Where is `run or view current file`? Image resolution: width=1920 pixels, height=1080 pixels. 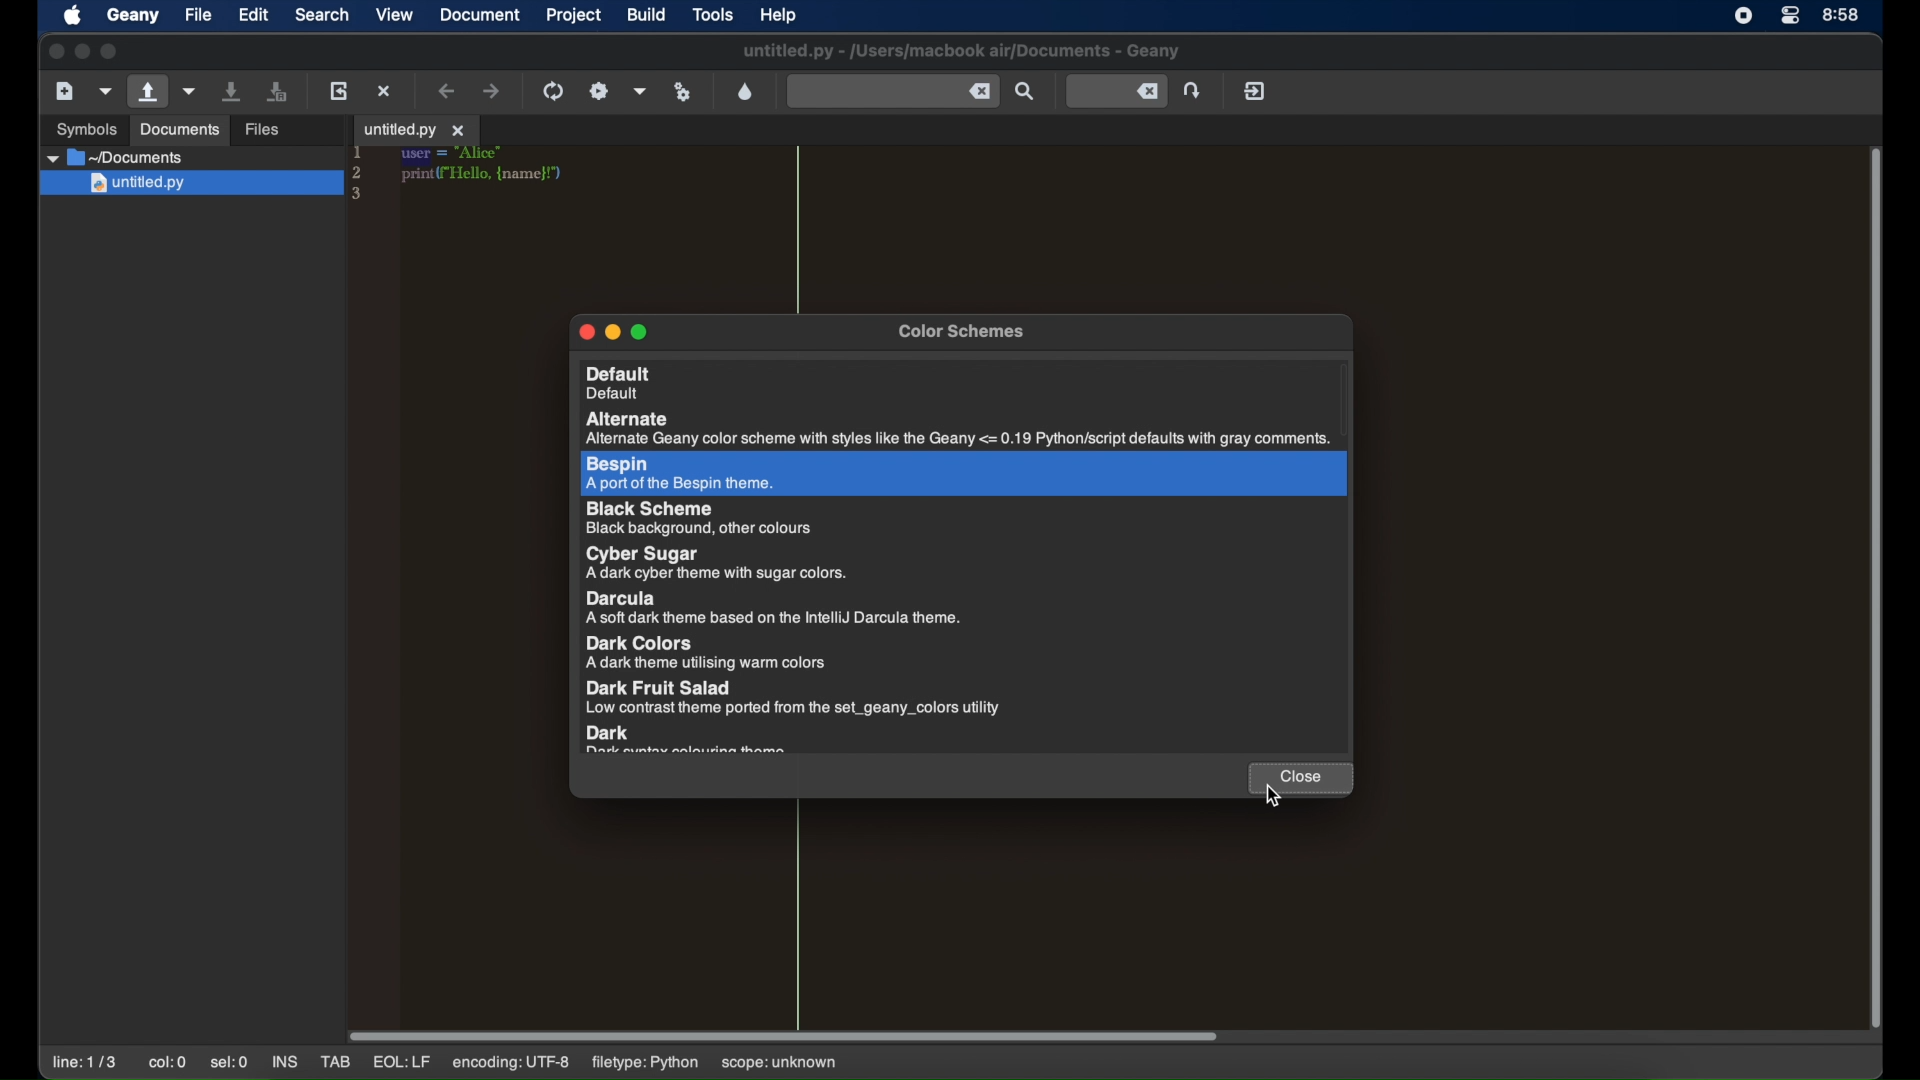 run or view current file is located at coordinates (683, 92).